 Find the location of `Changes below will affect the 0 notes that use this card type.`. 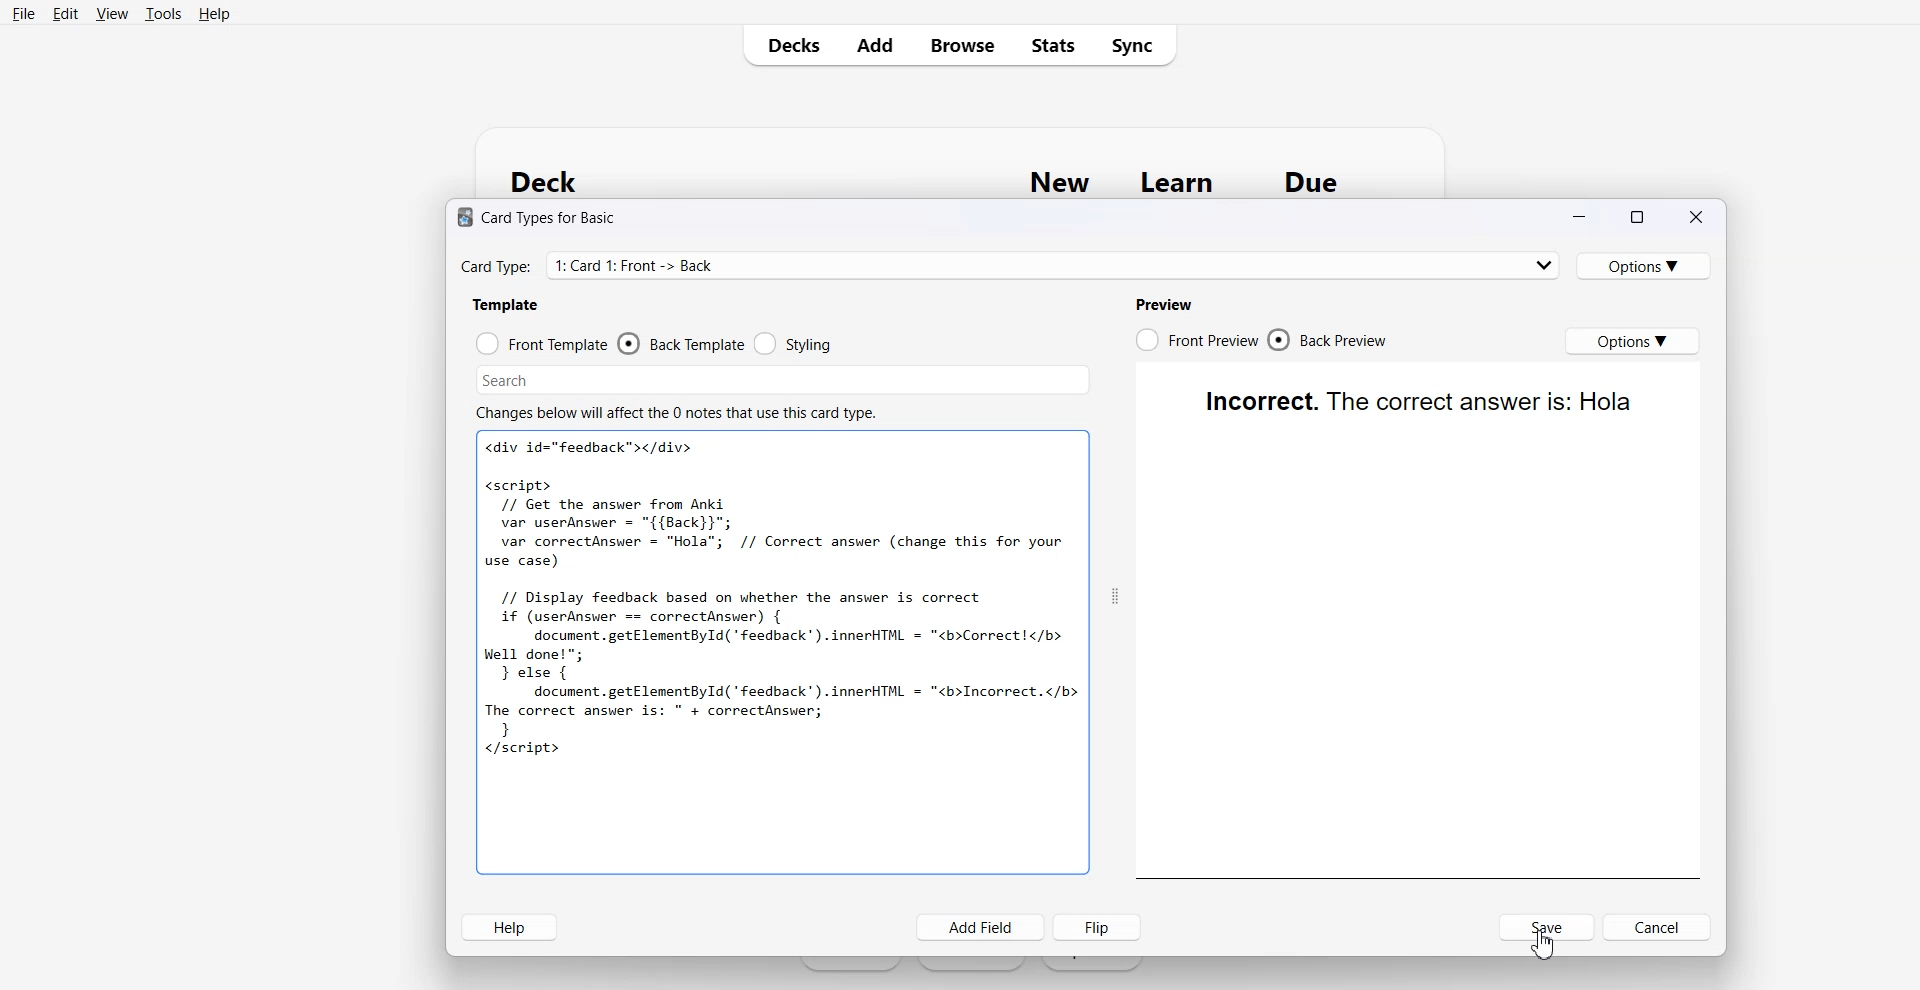

Changes below will affect the 0 notes that use this card type. is located at coordinates (678, 414).